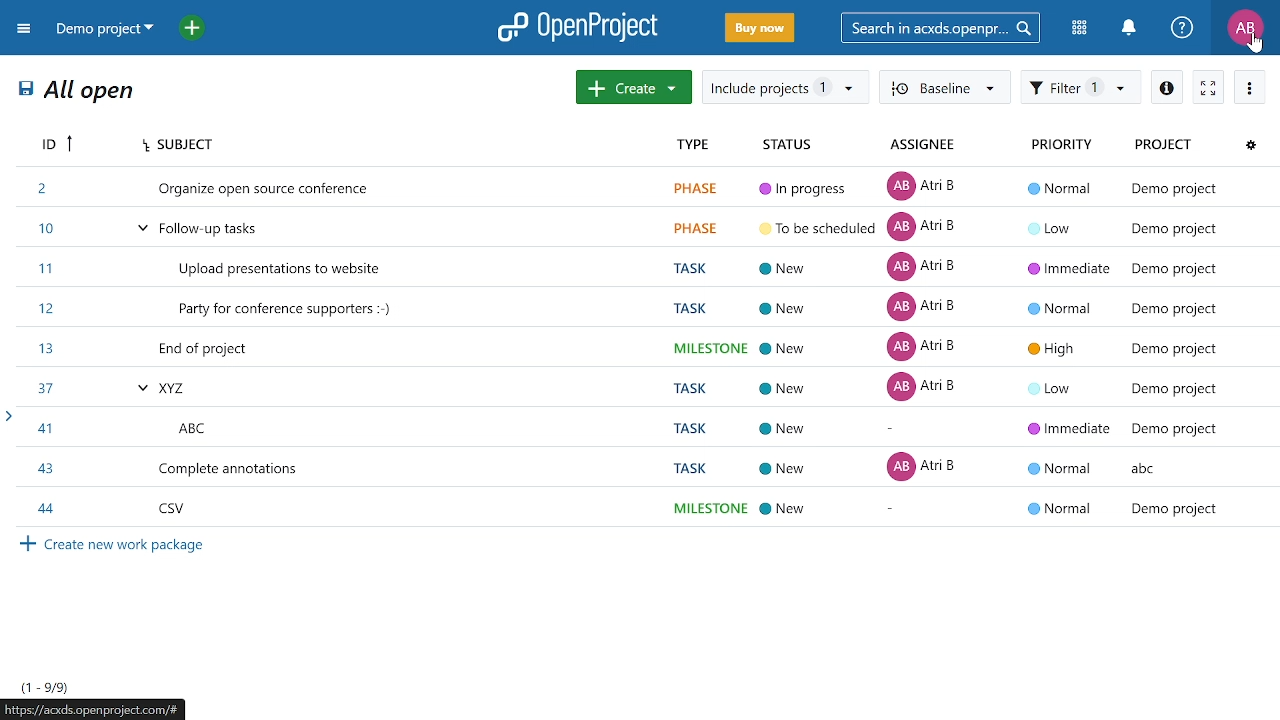 The image size is (1280, 720). I want to click on All open, so click(78, 93).